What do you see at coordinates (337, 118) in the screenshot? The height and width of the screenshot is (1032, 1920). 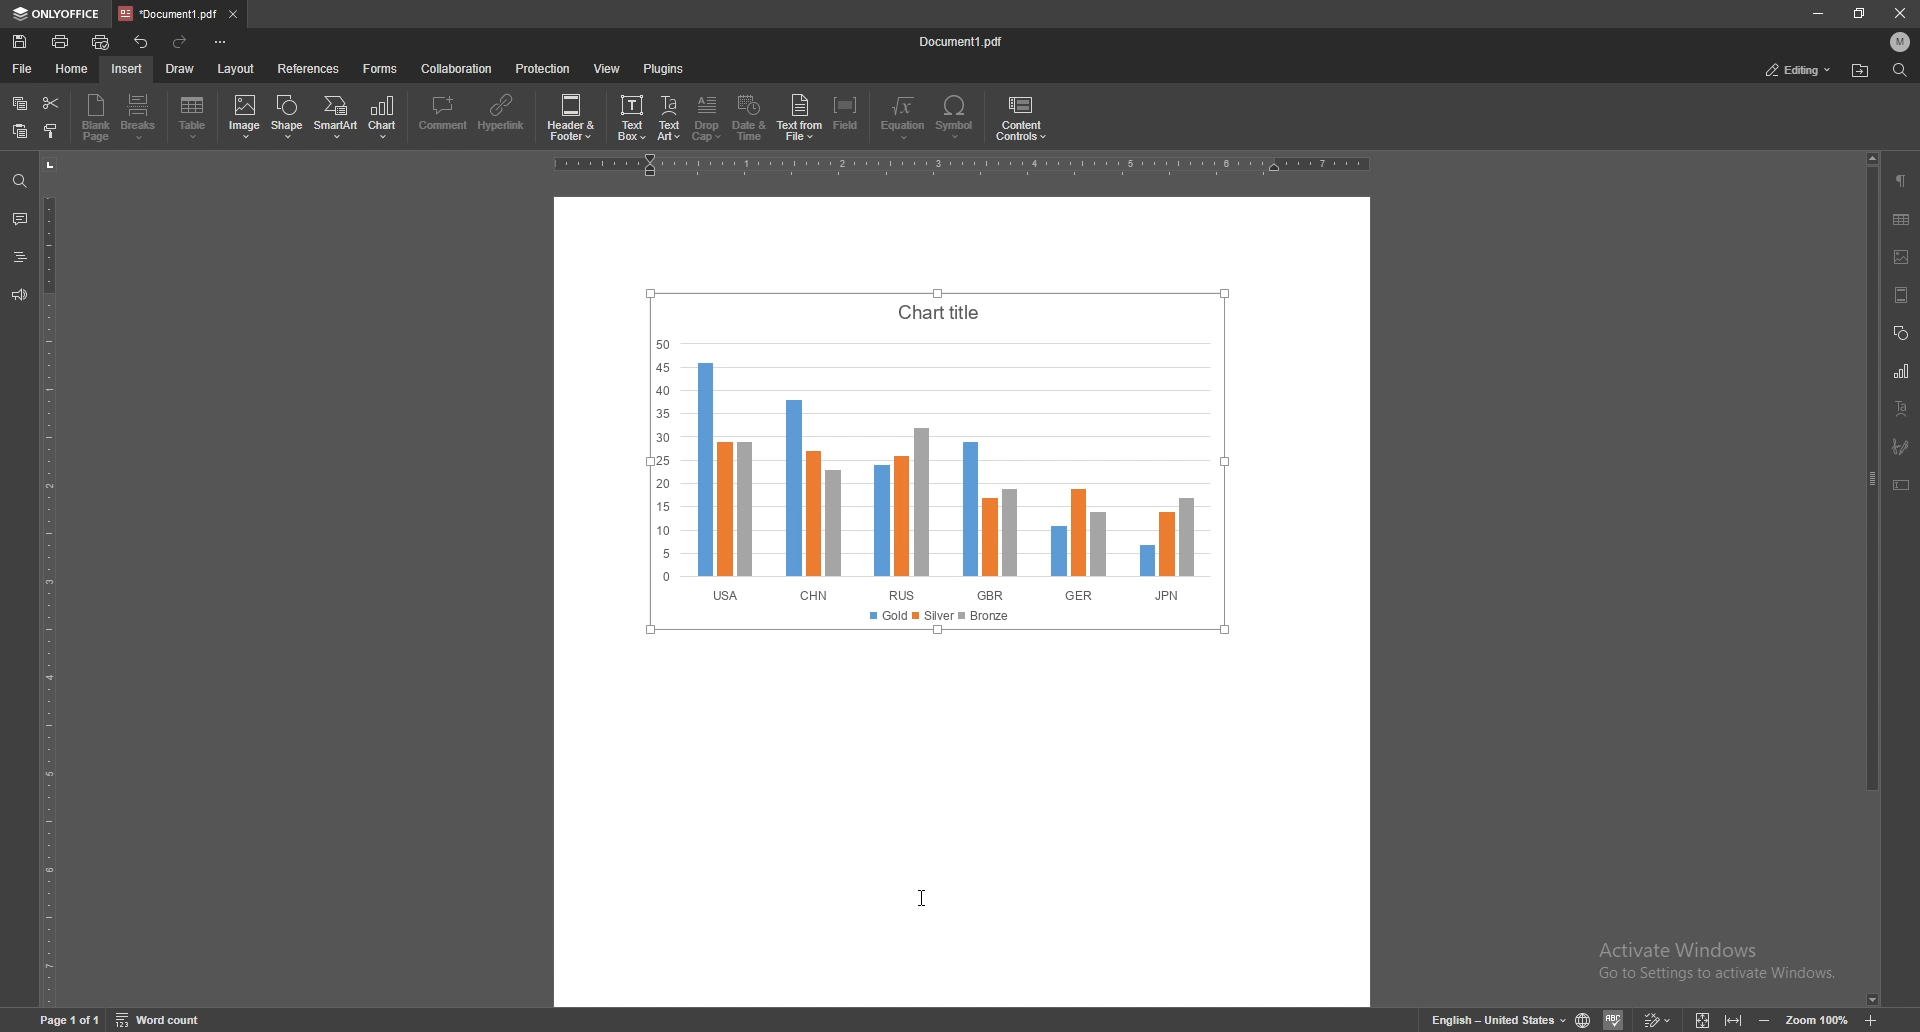 I see `smart art` at bounding box center [337, 118].